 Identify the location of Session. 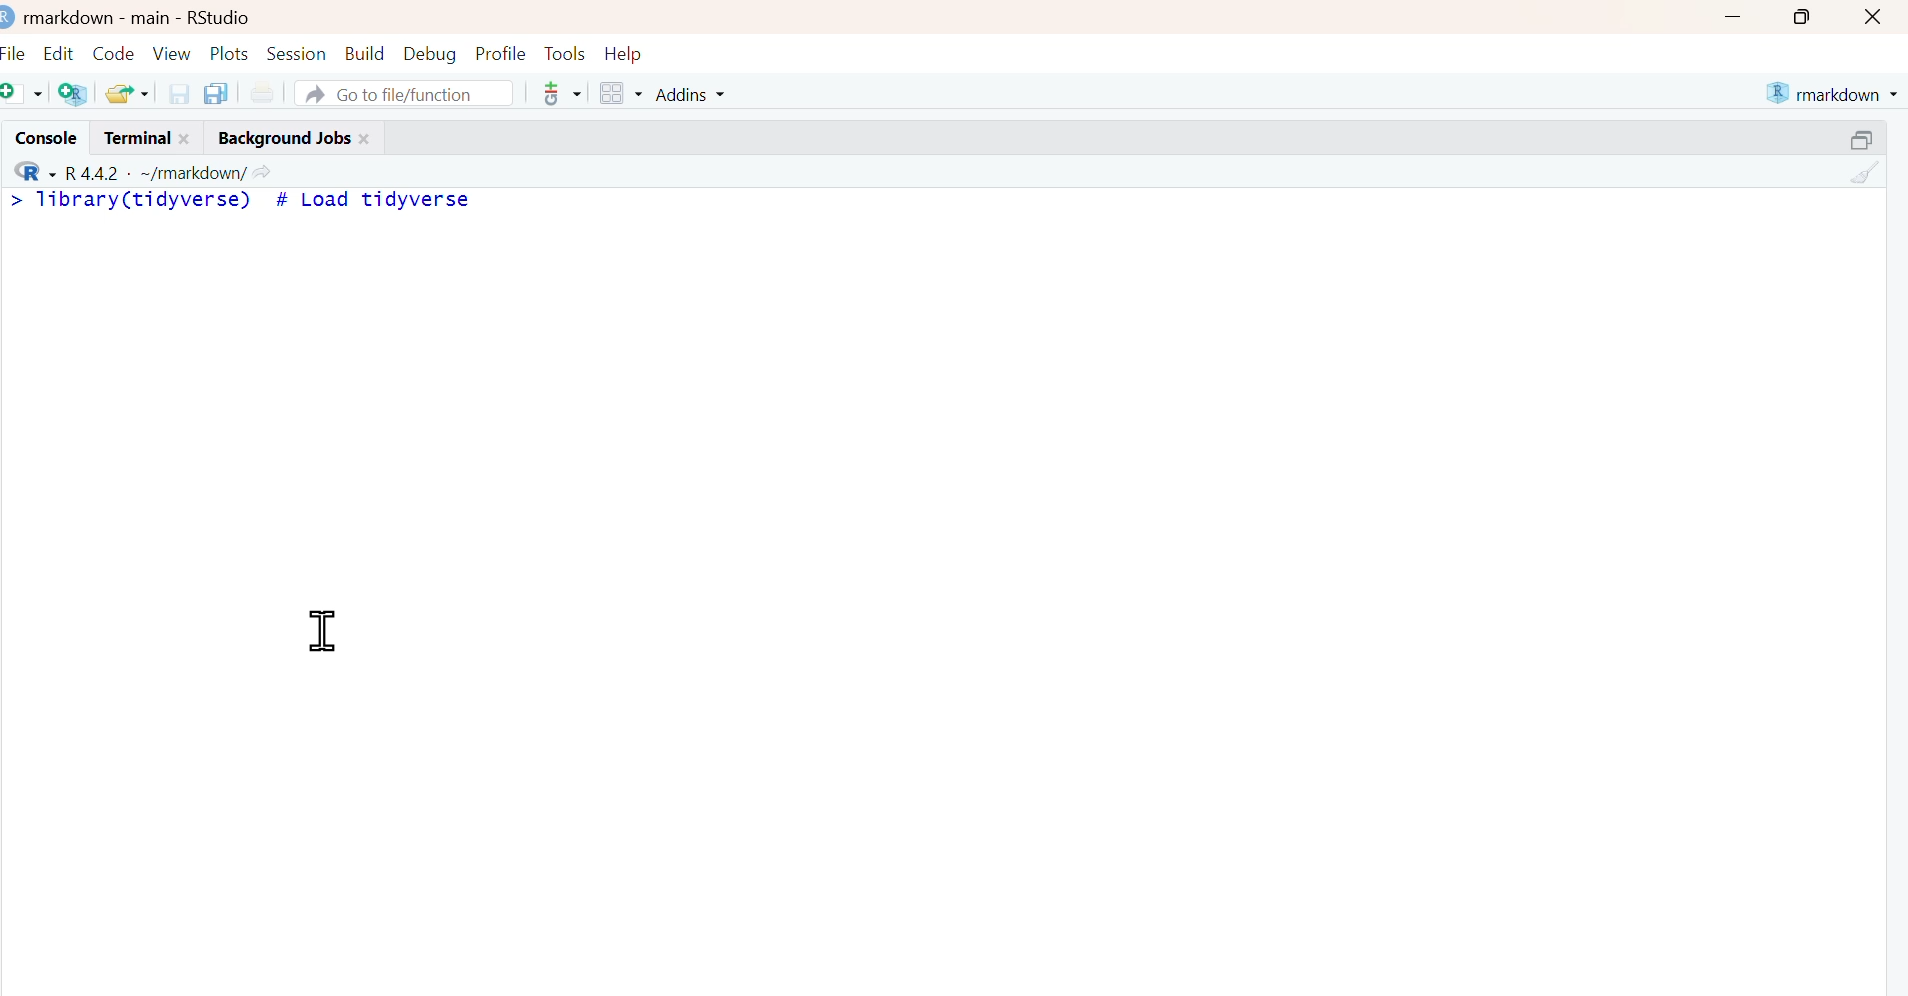
(298, 51).